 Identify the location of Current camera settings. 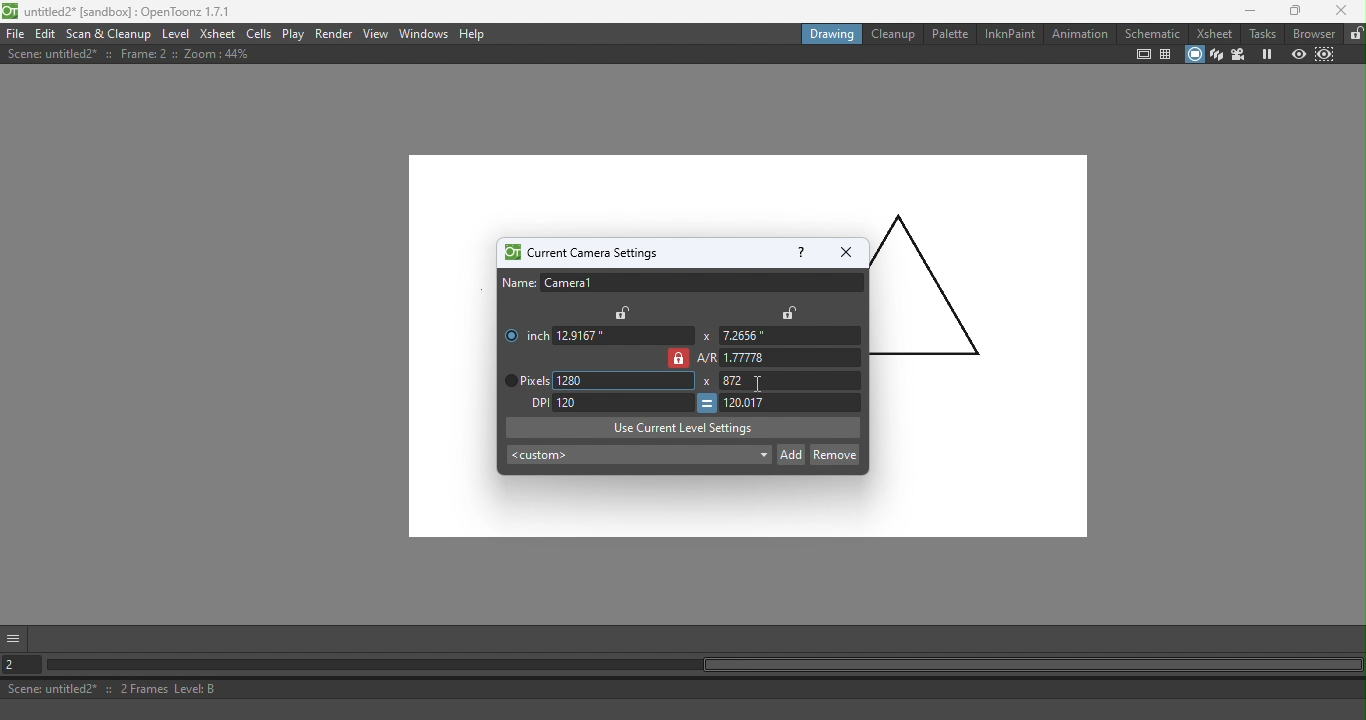
(579, 253).